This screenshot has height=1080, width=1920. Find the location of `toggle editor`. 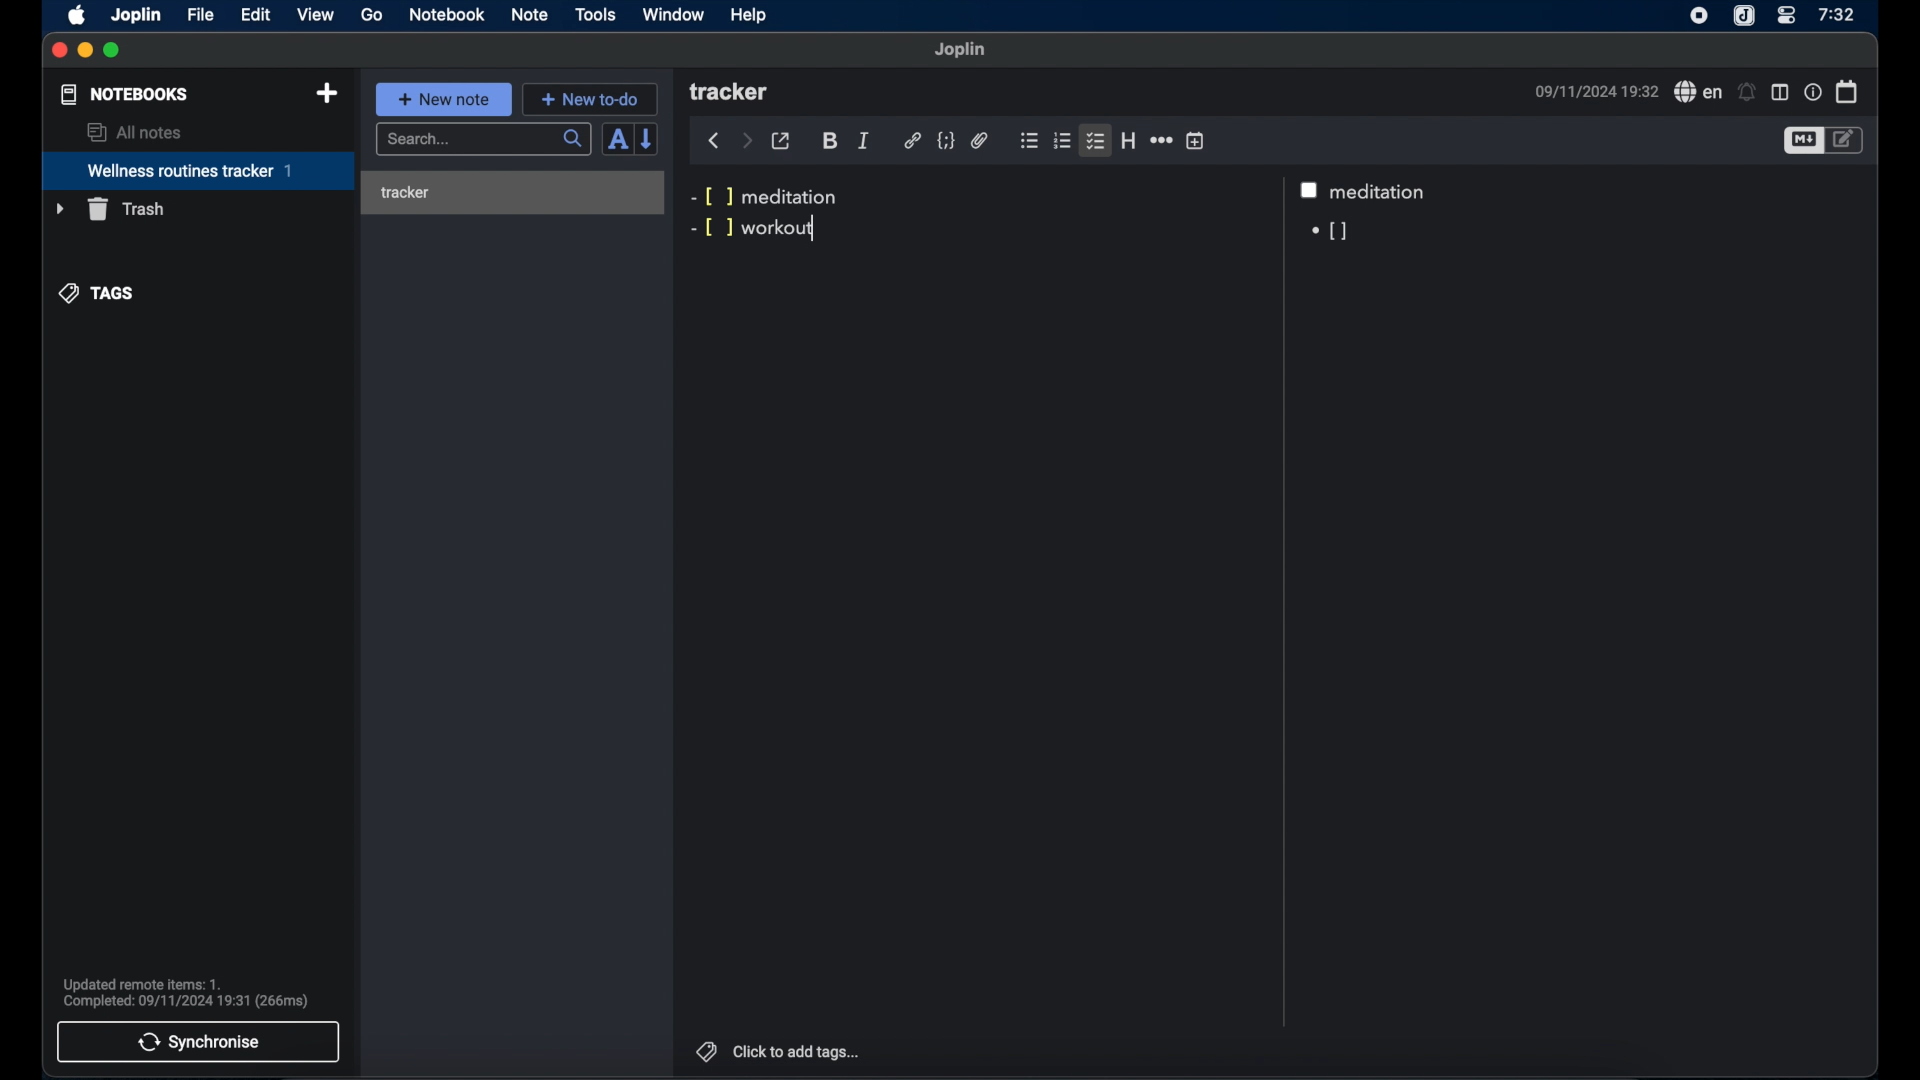

toggle editor is located at coordinates (1848, 141).